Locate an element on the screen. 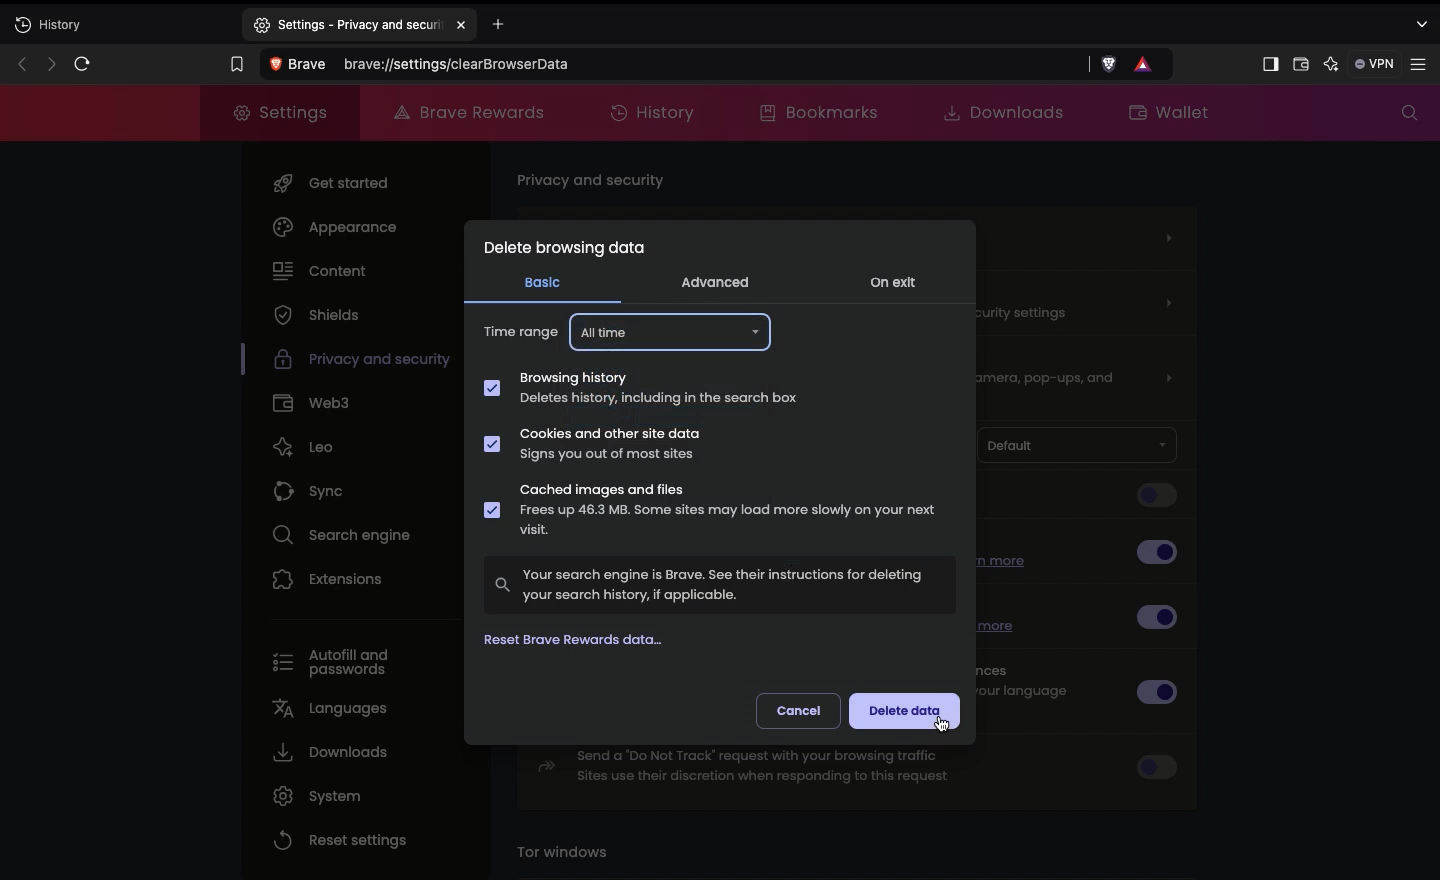 The image size is (1440, 880). Your search engine is Brave. See their instructions for deletingyour search history, if applicable. is located at coordinates (720, 583).